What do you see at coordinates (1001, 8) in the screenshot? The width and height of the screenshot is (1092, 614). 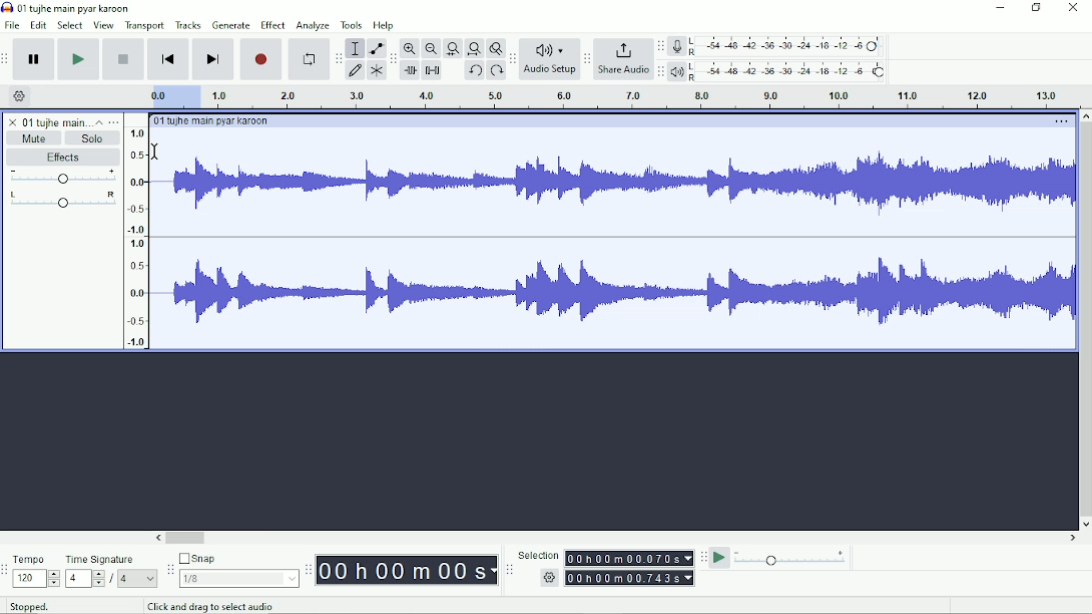 I see `Minimize` at bounding box center [1001, 8].